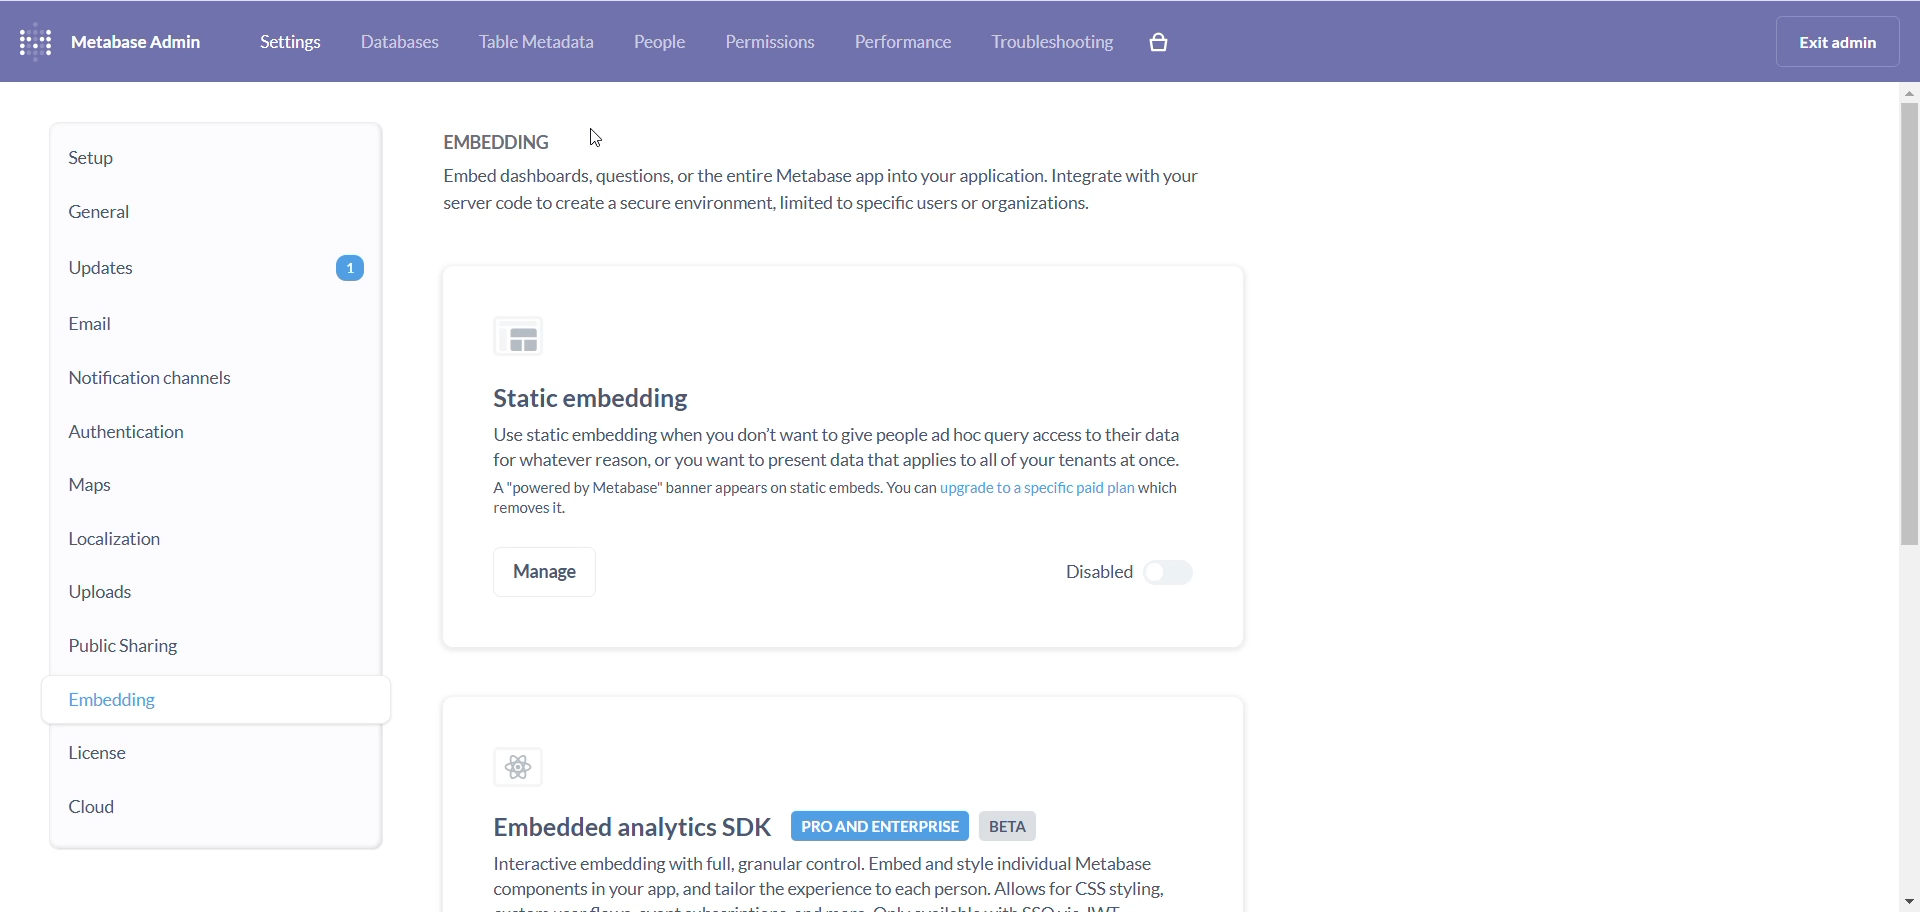 The width and height of the screenshot is (1920, 912). Describe the element at coordinates (185, 653) in the screenshot. I see `public sharing` at that location.